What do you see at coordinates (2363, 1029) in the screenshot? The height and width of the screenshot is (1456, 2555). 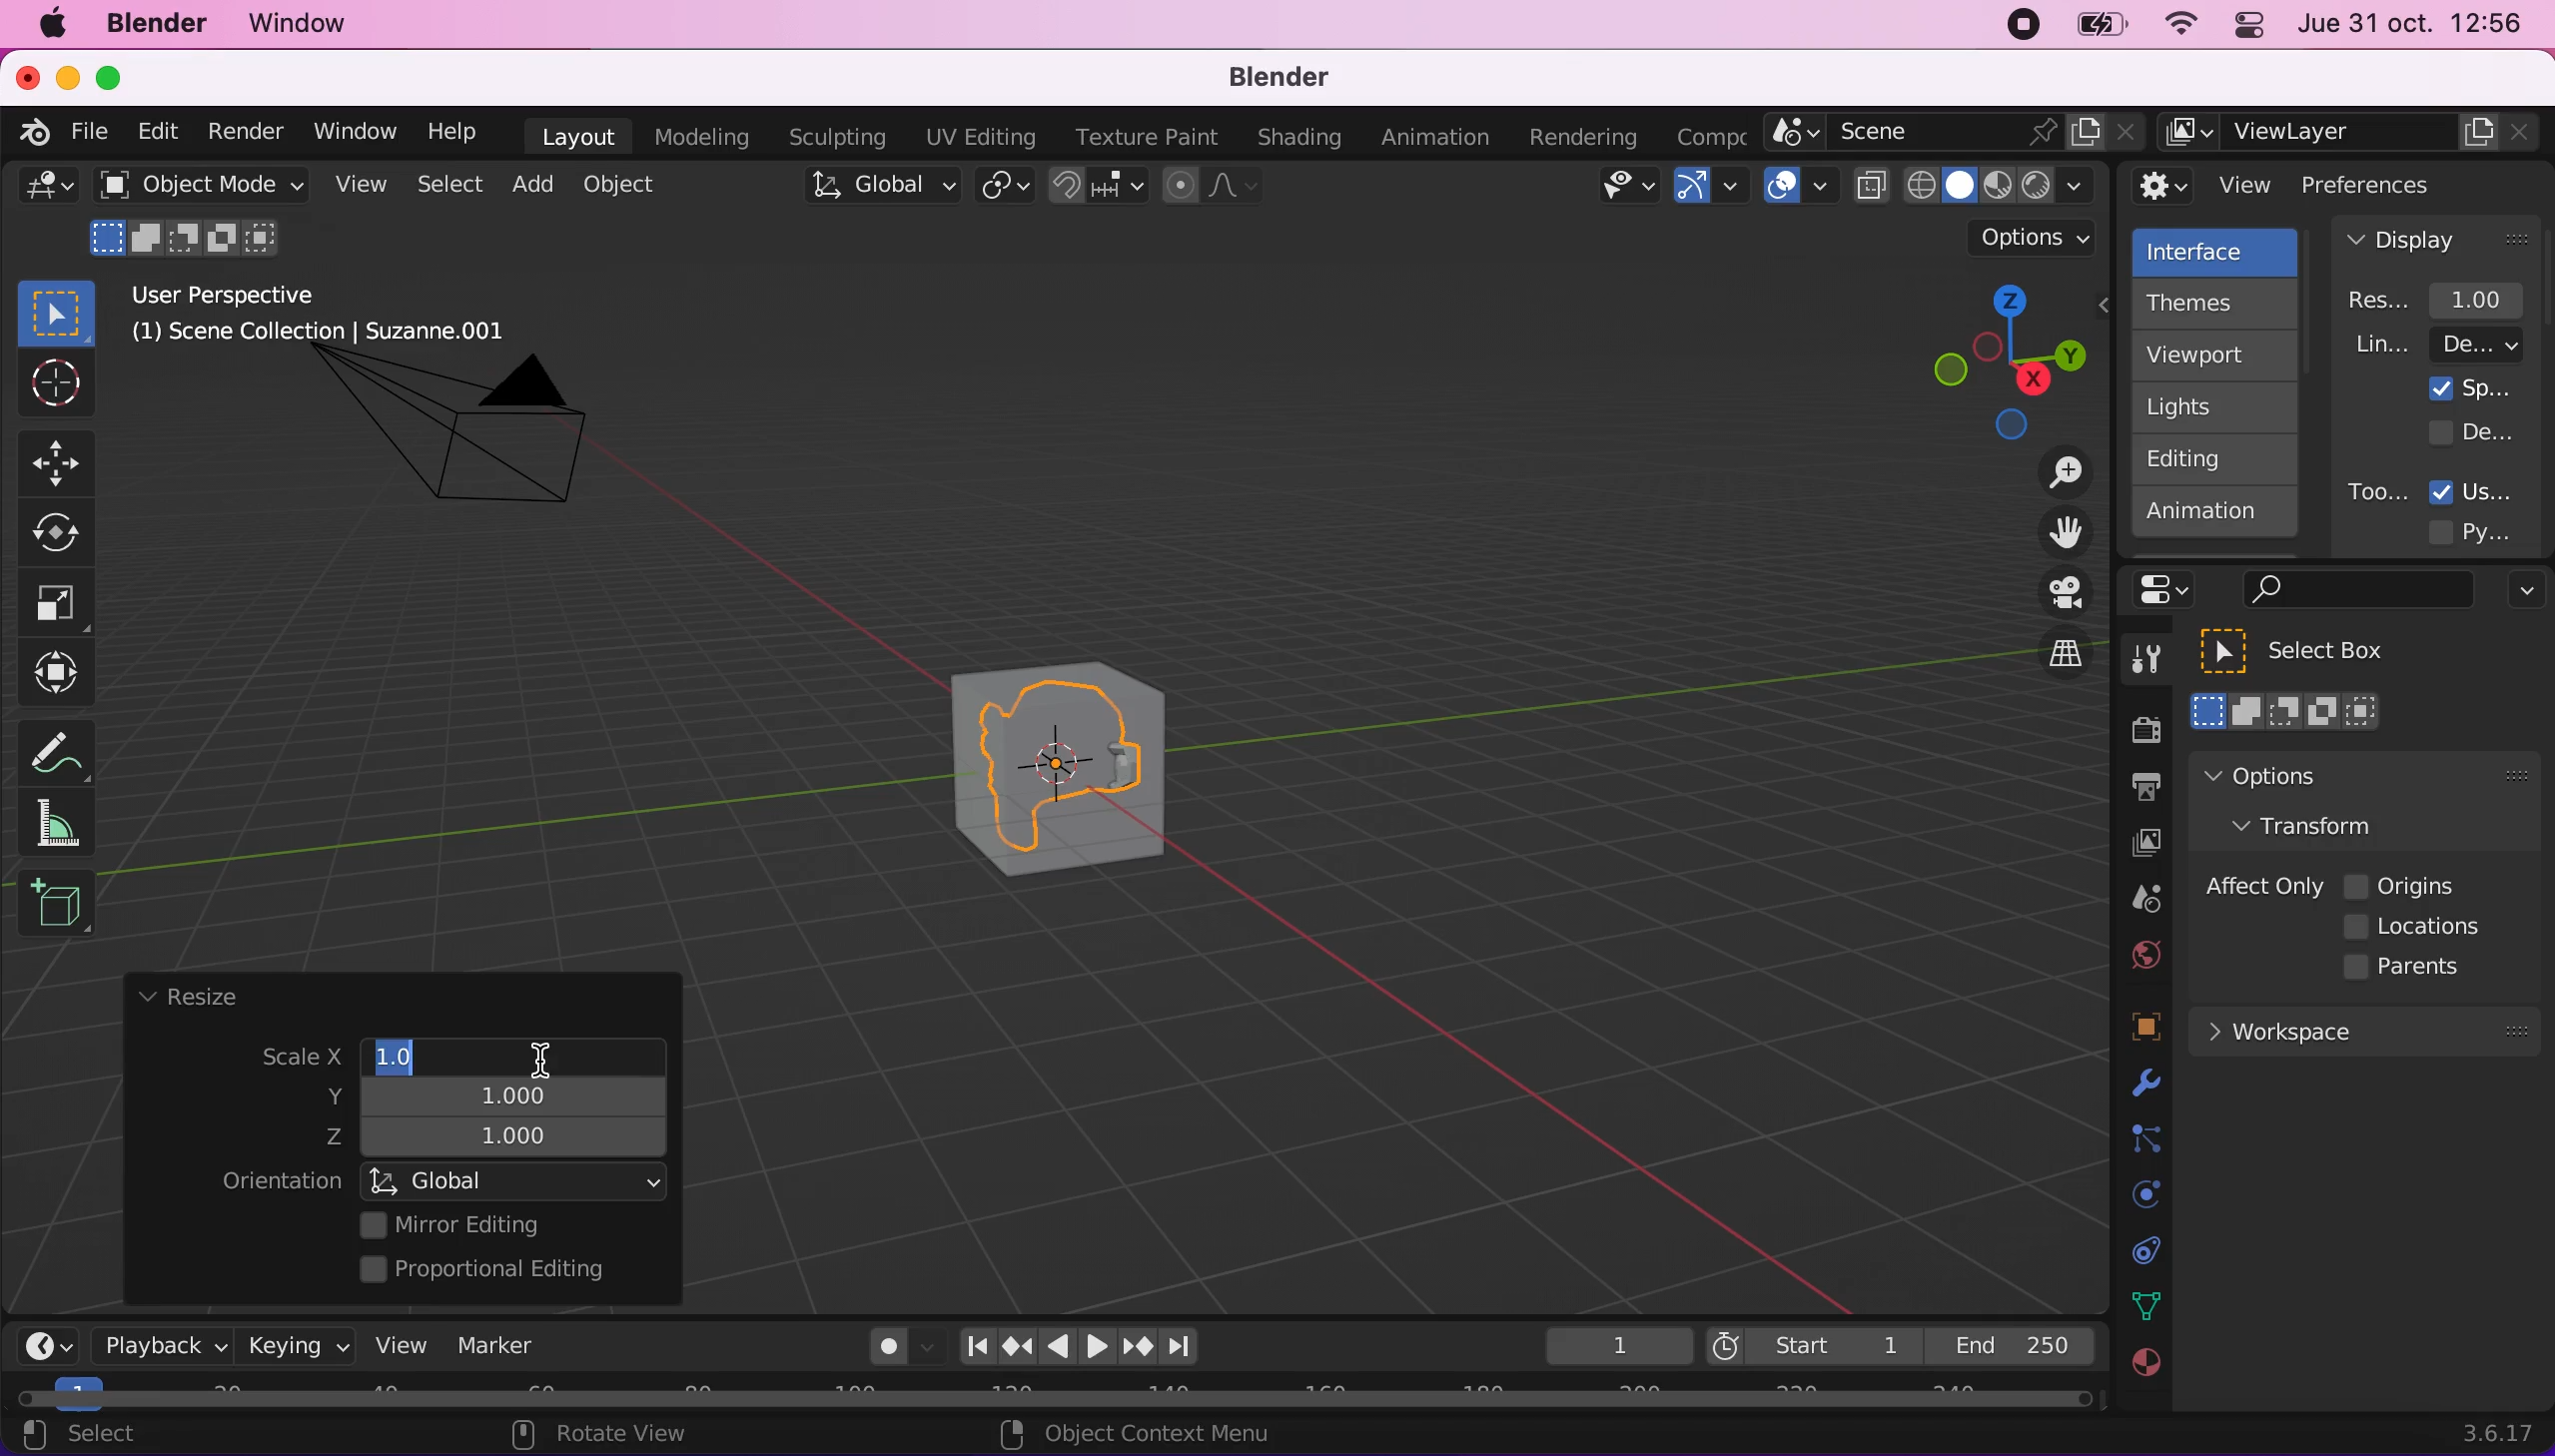 I see `workspace` at bounding box center [2363, 1029].